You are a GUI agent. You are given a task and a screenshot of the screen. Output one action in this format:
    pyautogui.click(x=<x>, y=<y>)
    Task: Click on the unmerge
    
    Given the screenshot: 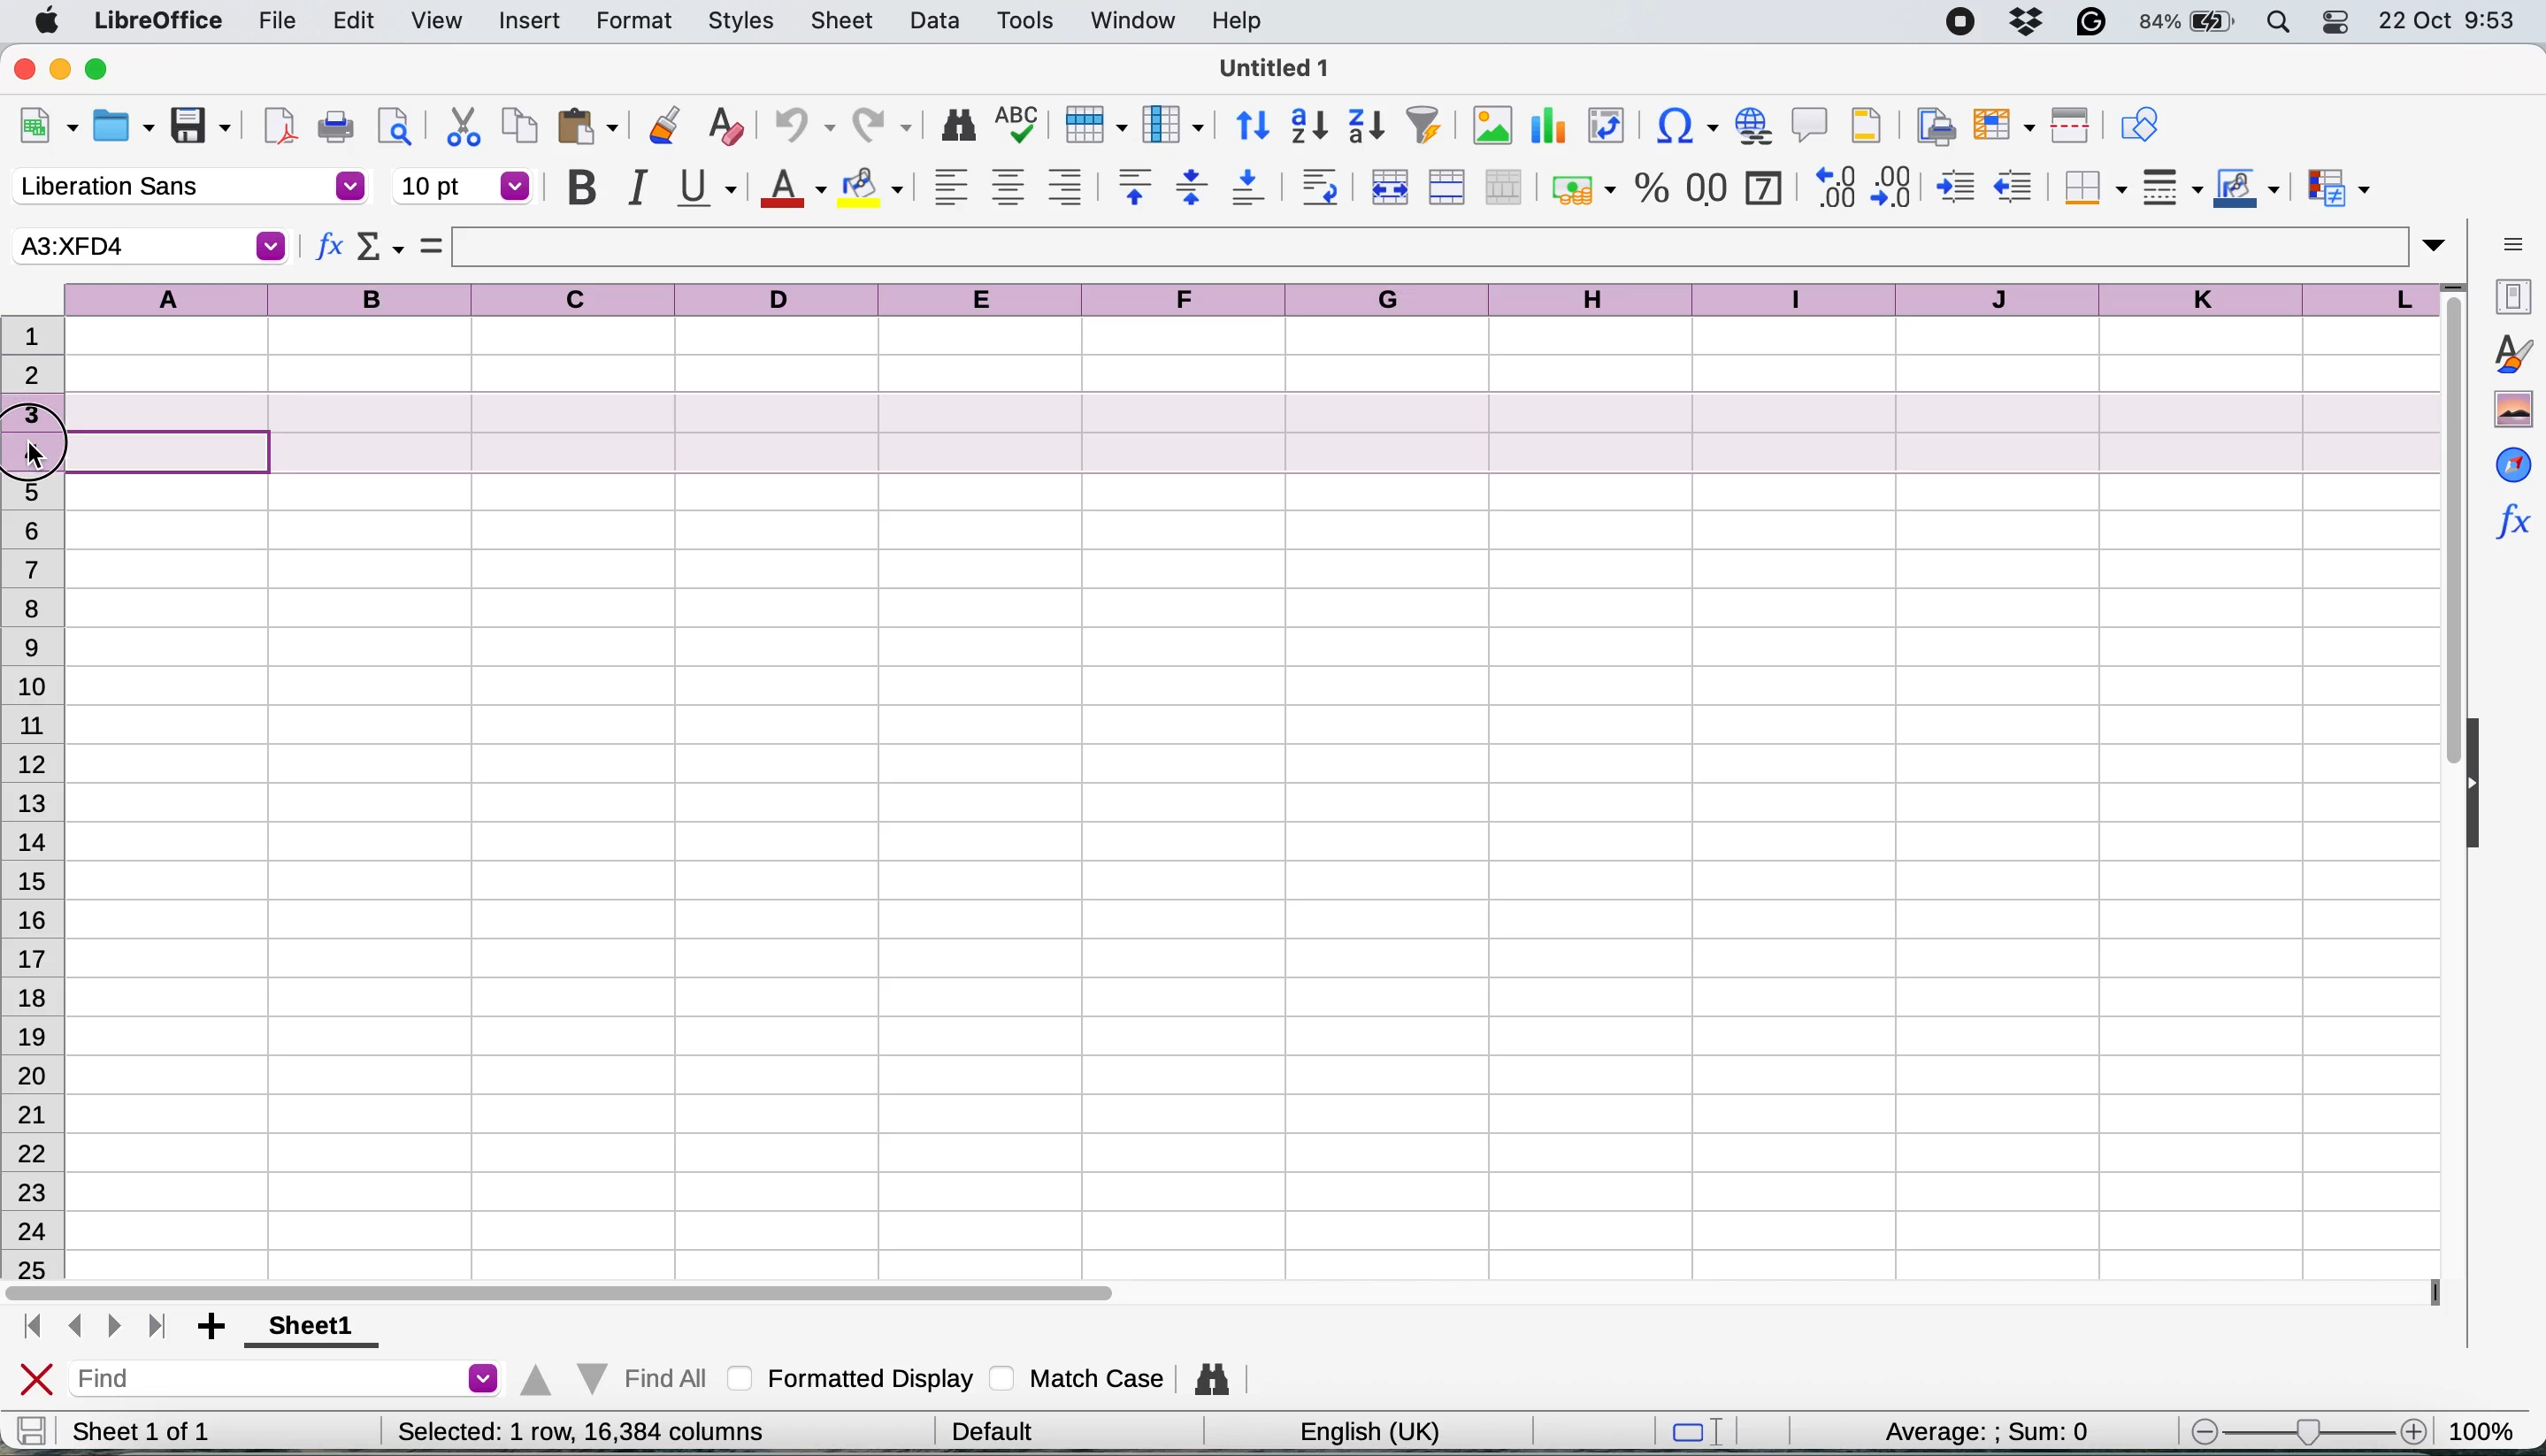 What is the action you would take?
    pyautogui.click(x=1504, y=188)
    